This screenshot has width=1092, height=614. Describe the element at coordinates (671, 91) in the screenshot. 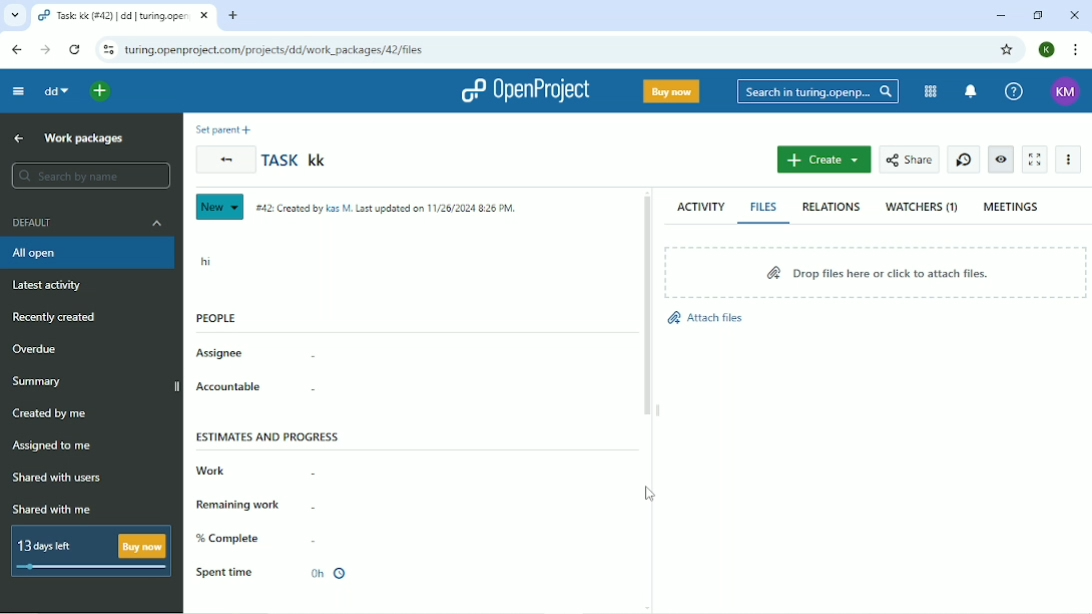

I see `Buy now` at that location.